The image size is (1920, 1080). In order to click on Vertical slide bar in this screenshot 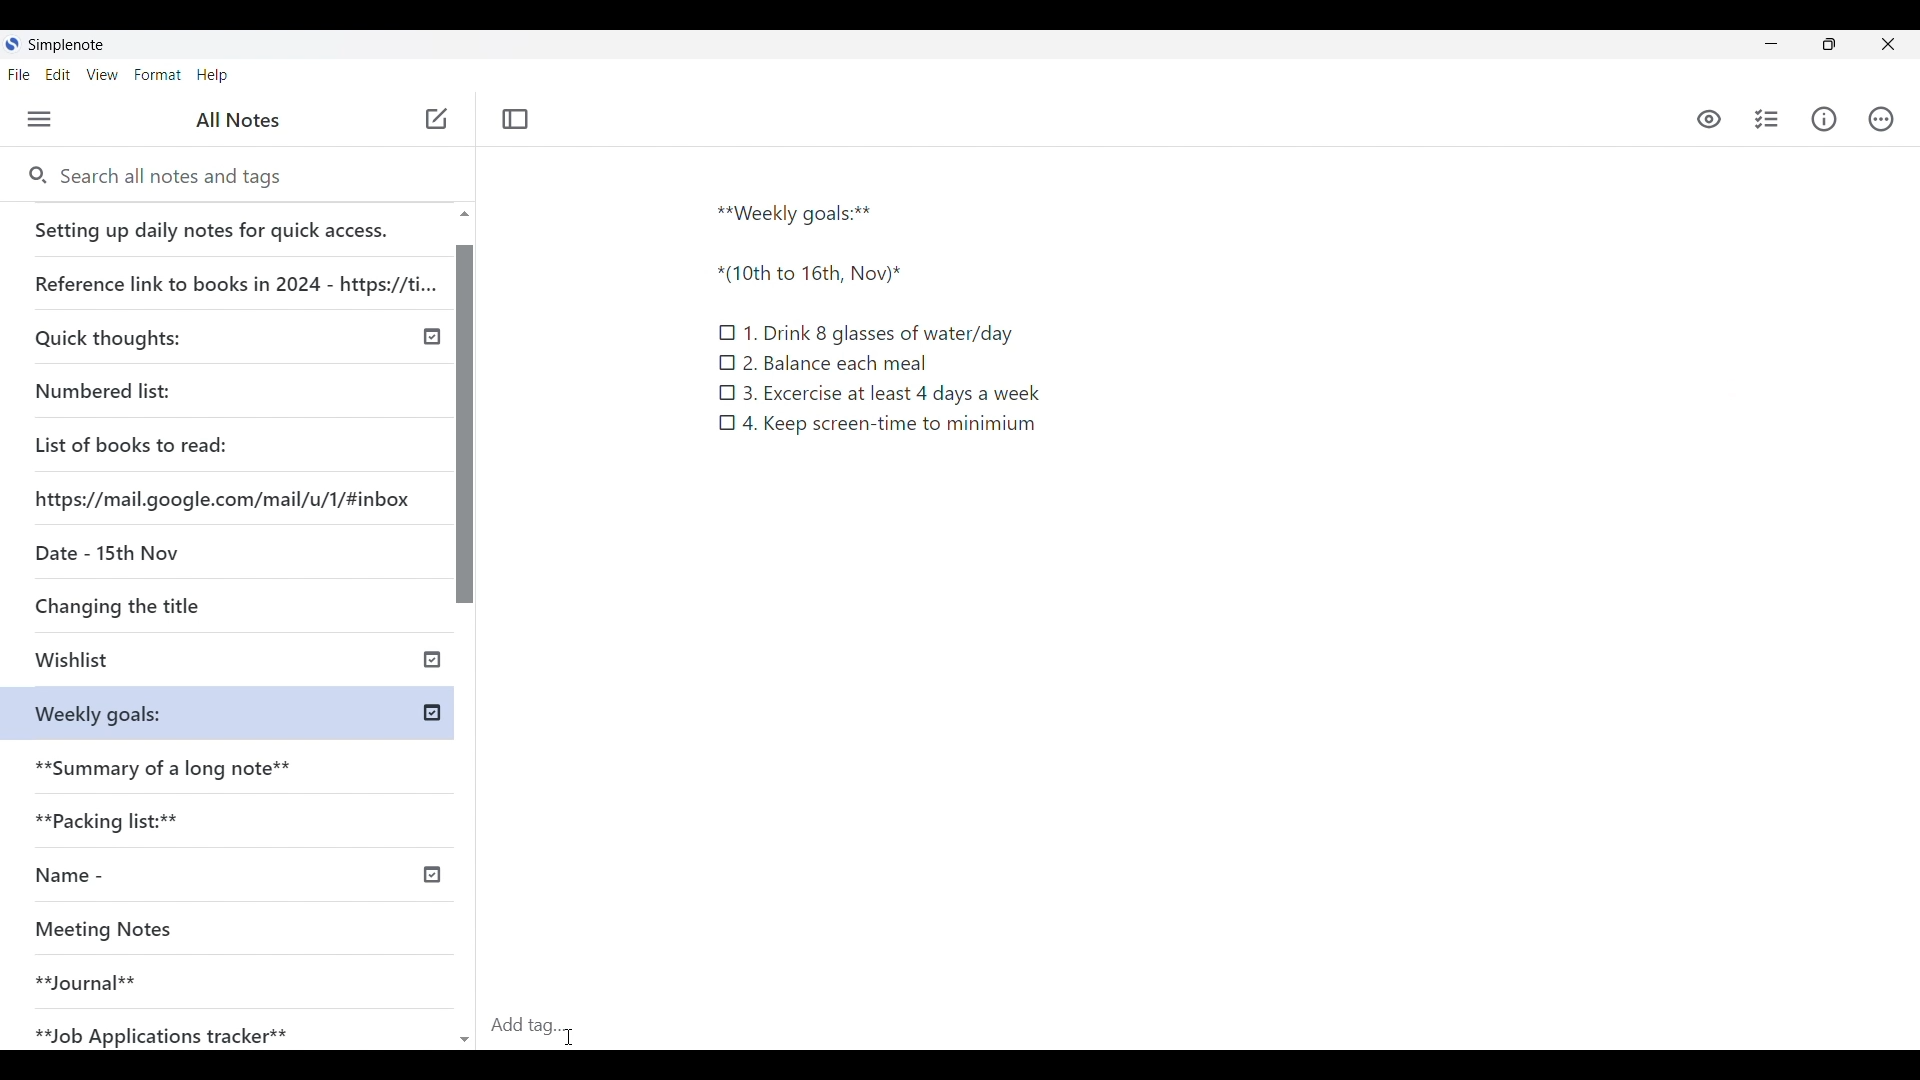, I will do `click(467, 636)`.